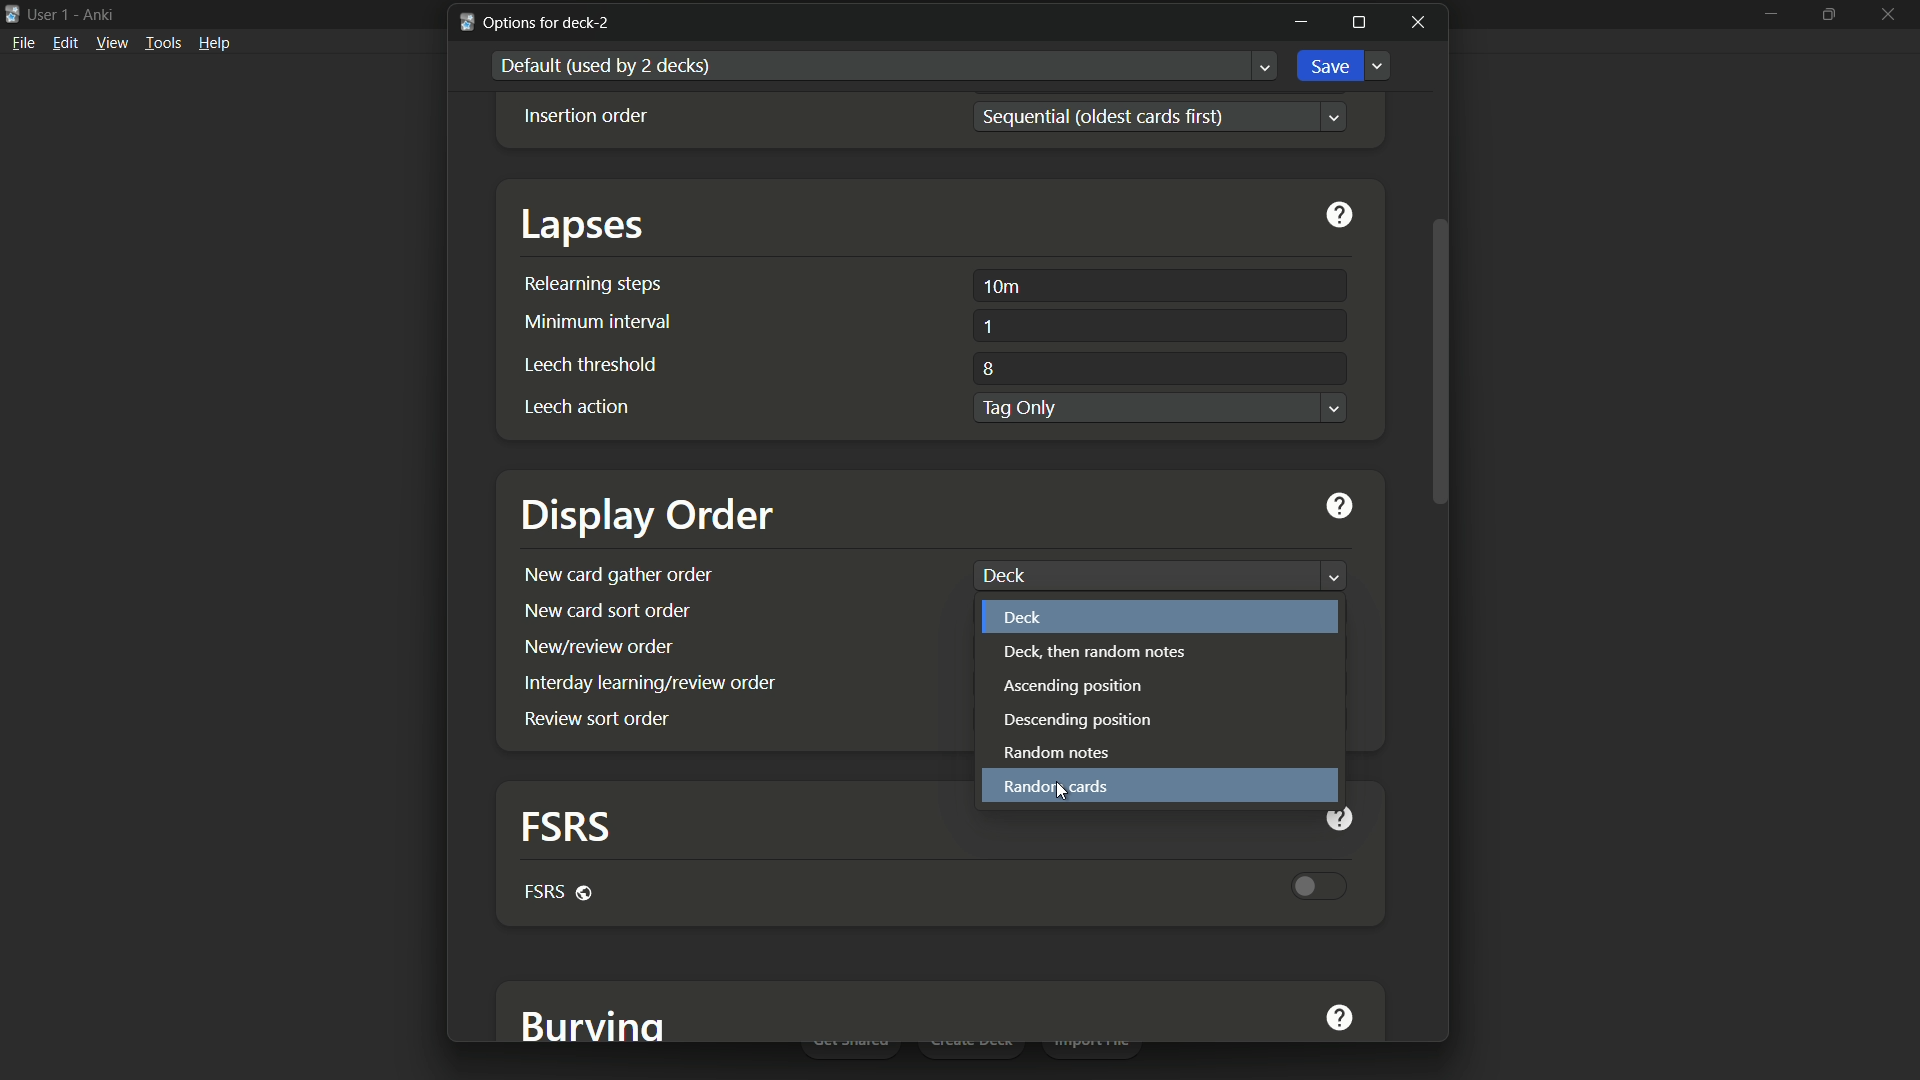  I want to click on minimum interval, so click(593, 320).